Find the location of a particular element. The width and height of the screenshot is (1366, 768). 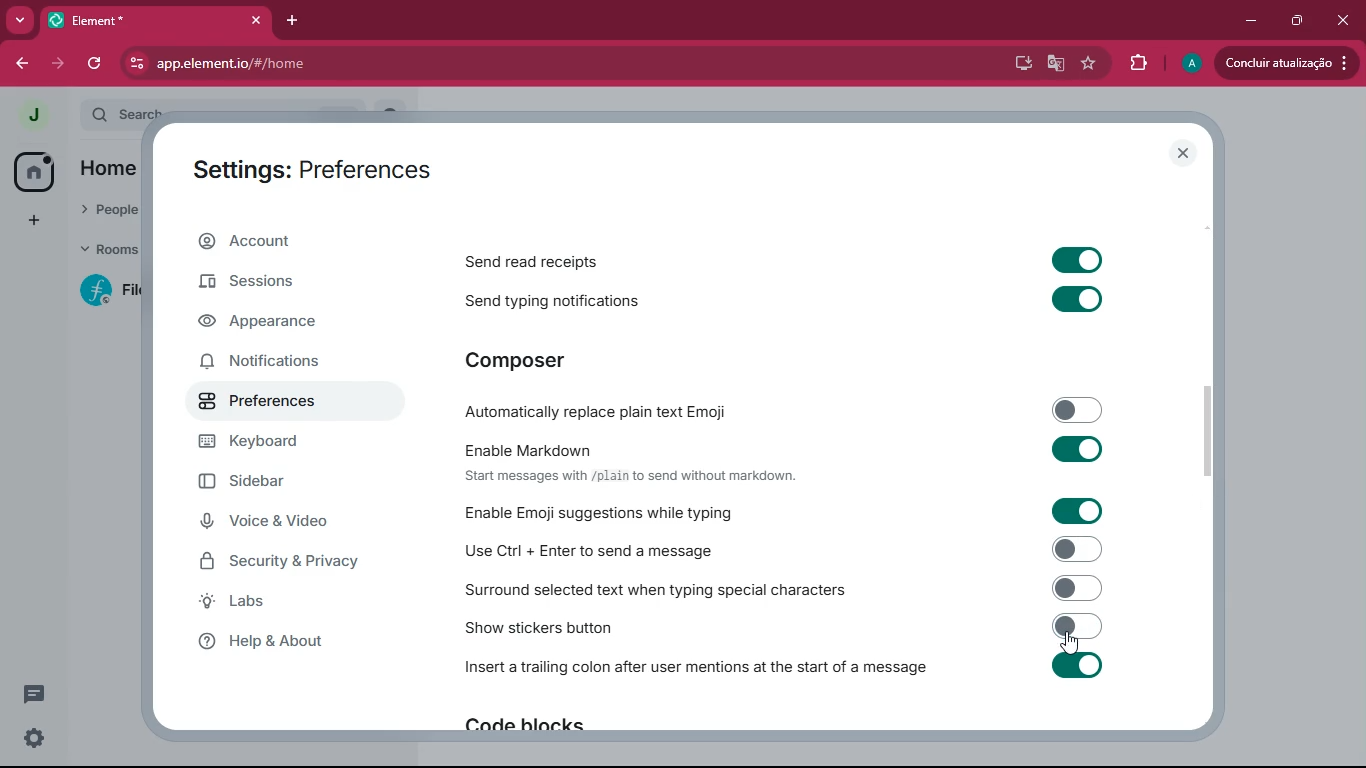

forward is located at coordinates (60, 66).